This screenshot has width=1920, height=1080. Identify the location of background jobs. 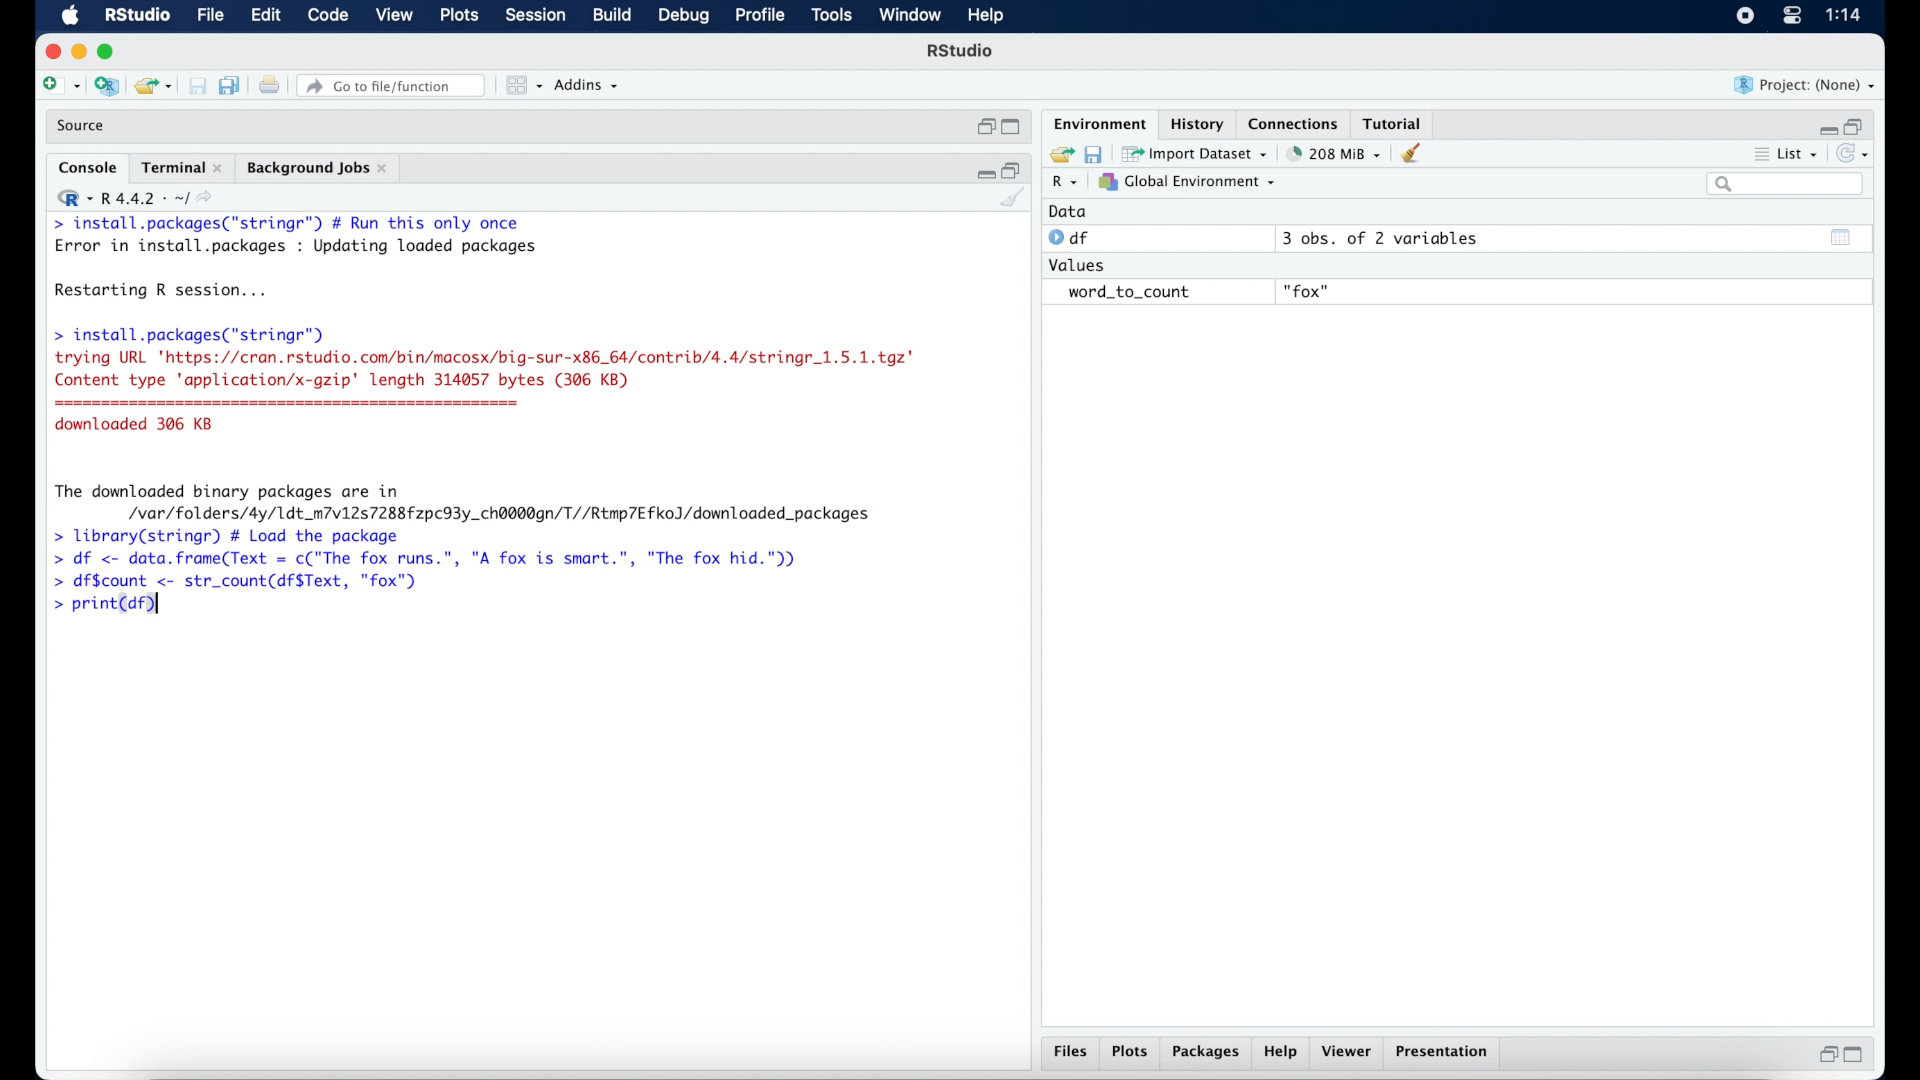
(319, 170).